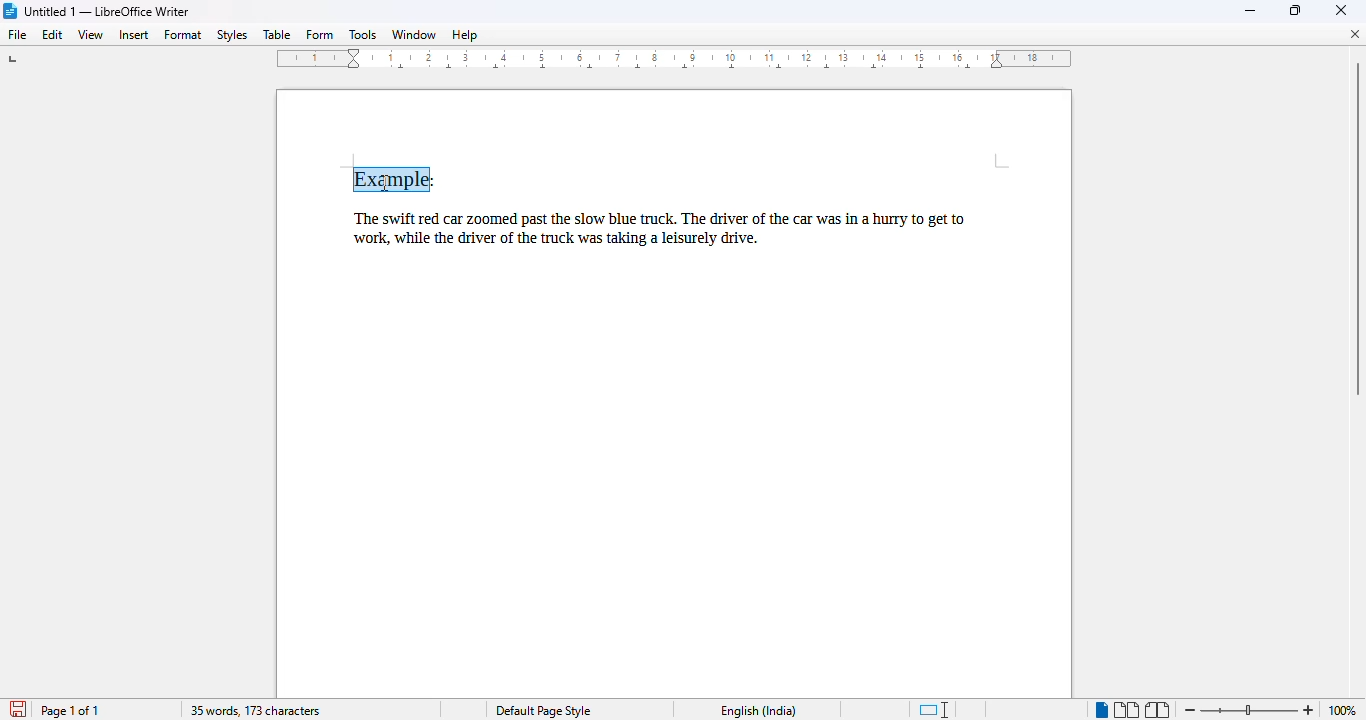  What do you see at coordinates (1295, 9) in the screenshot?
I see `maximize` at bounding box center [1295, 9].